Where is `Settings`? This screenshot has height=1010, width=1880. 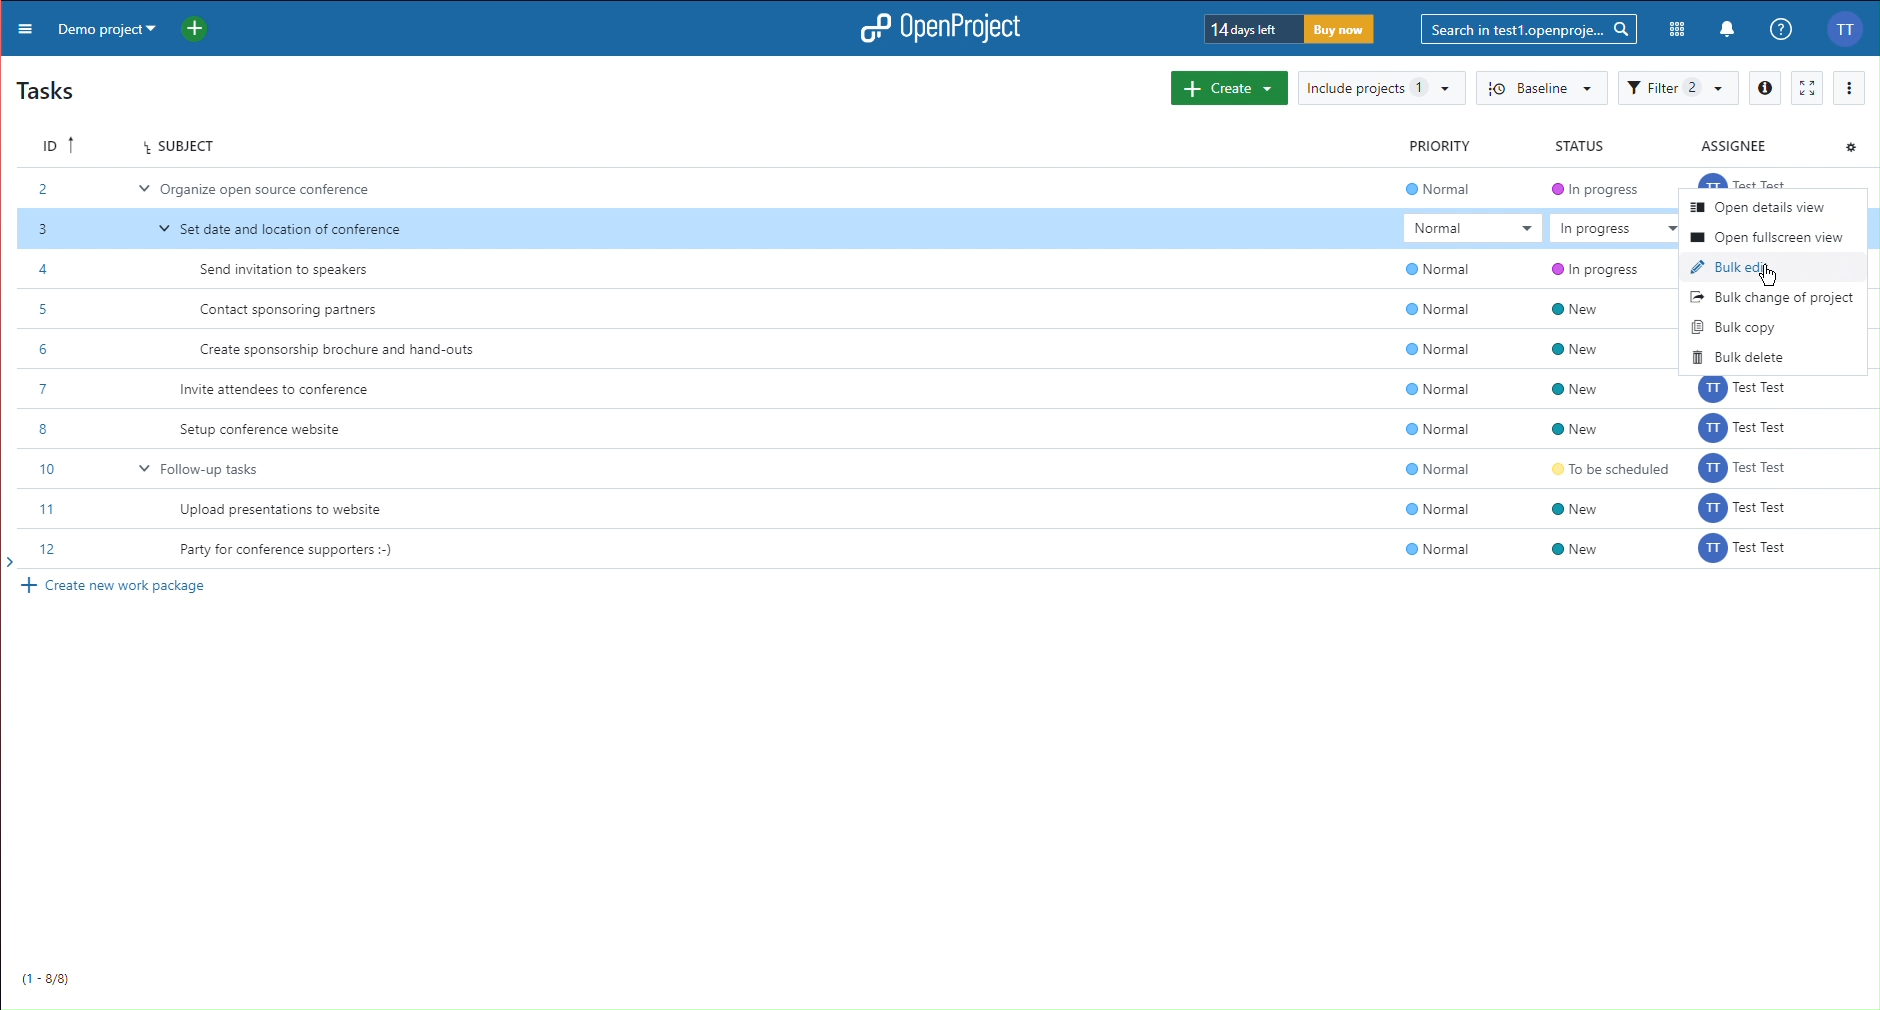
Settings is located at coordinates (1850, 144).